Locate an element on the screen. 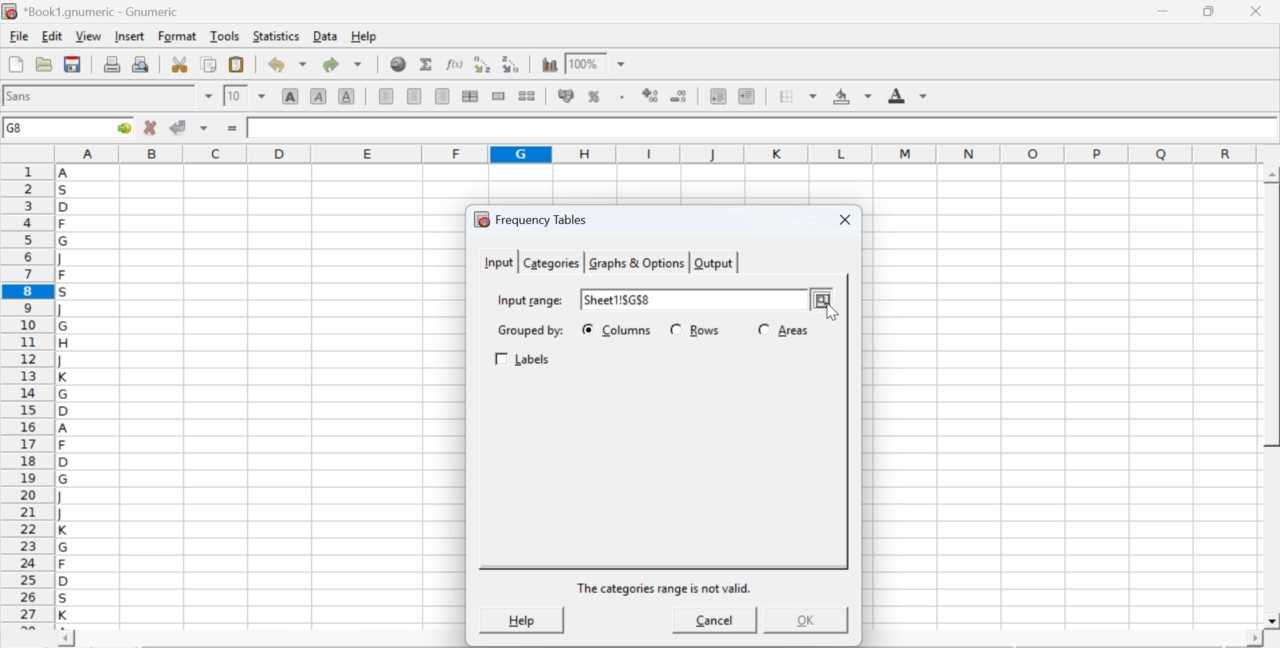 The width and height of the screenshot is (1280, 648). minimize is located at coordinates (1164, 11).